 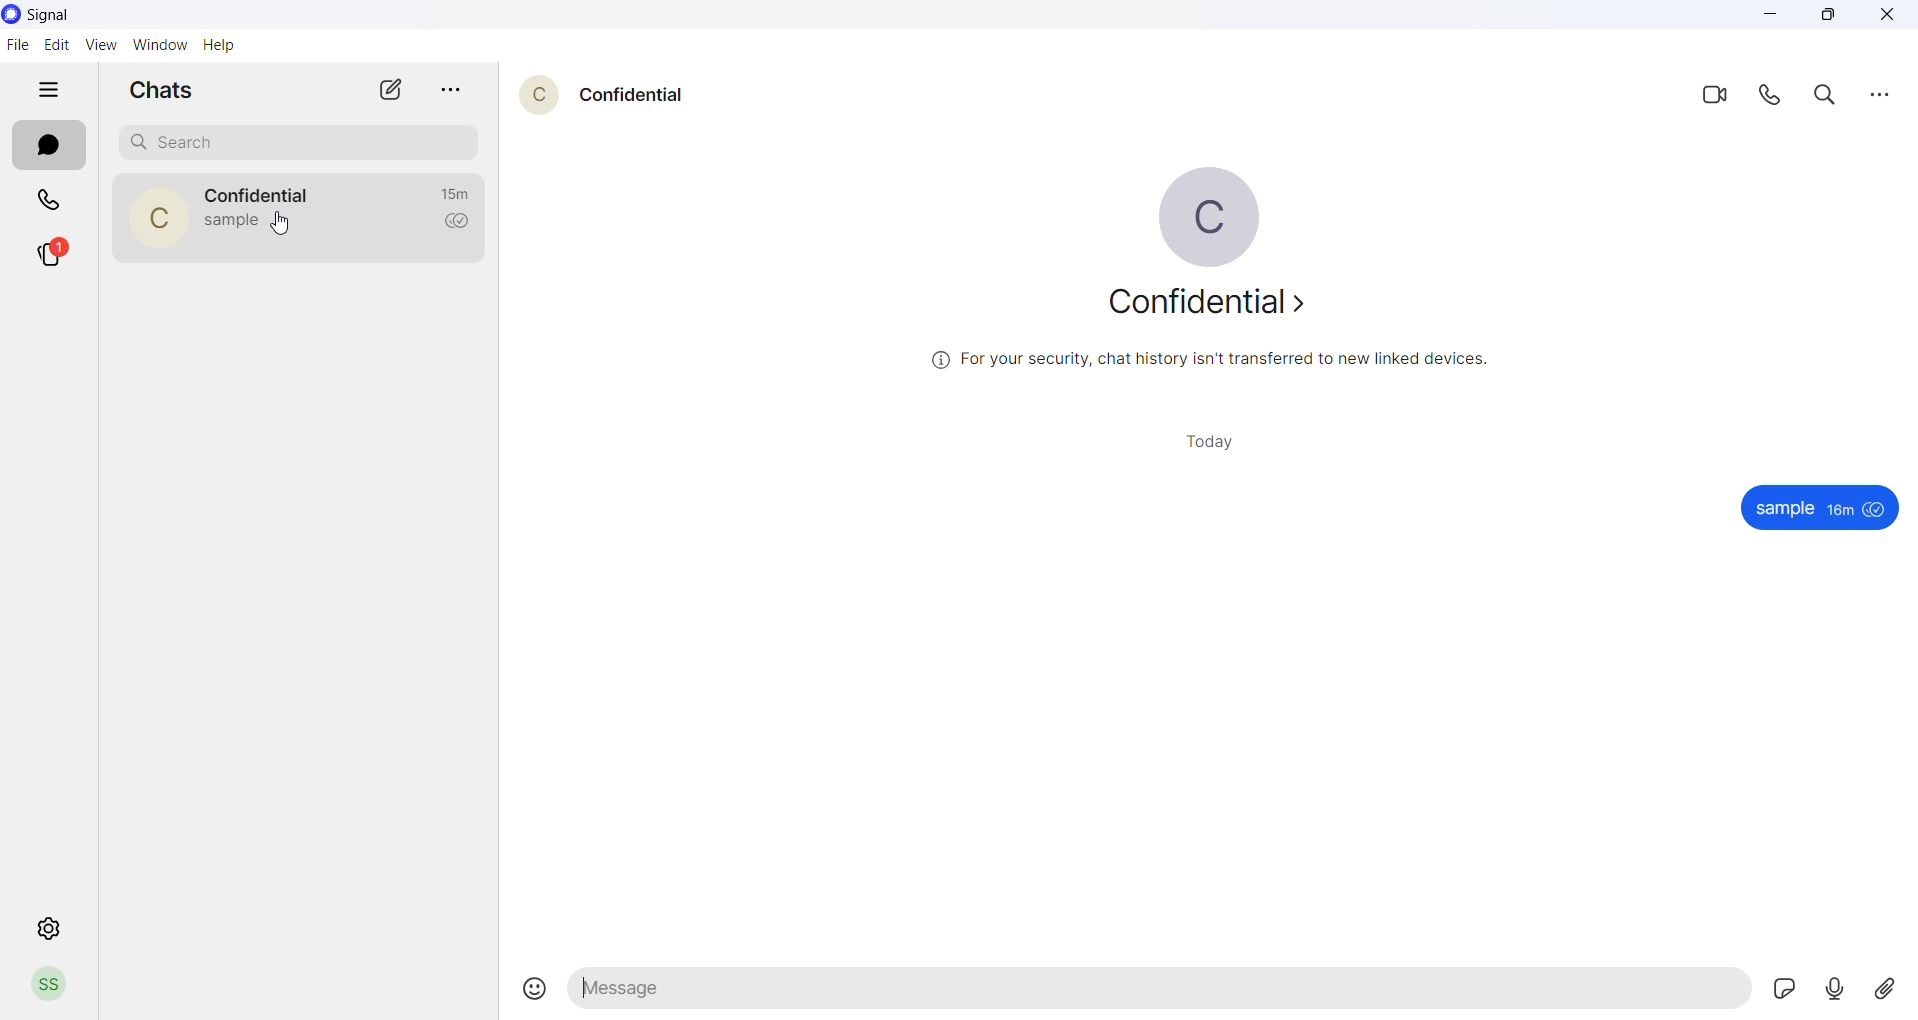 I want to click on settings , so click(x=45, y=928).